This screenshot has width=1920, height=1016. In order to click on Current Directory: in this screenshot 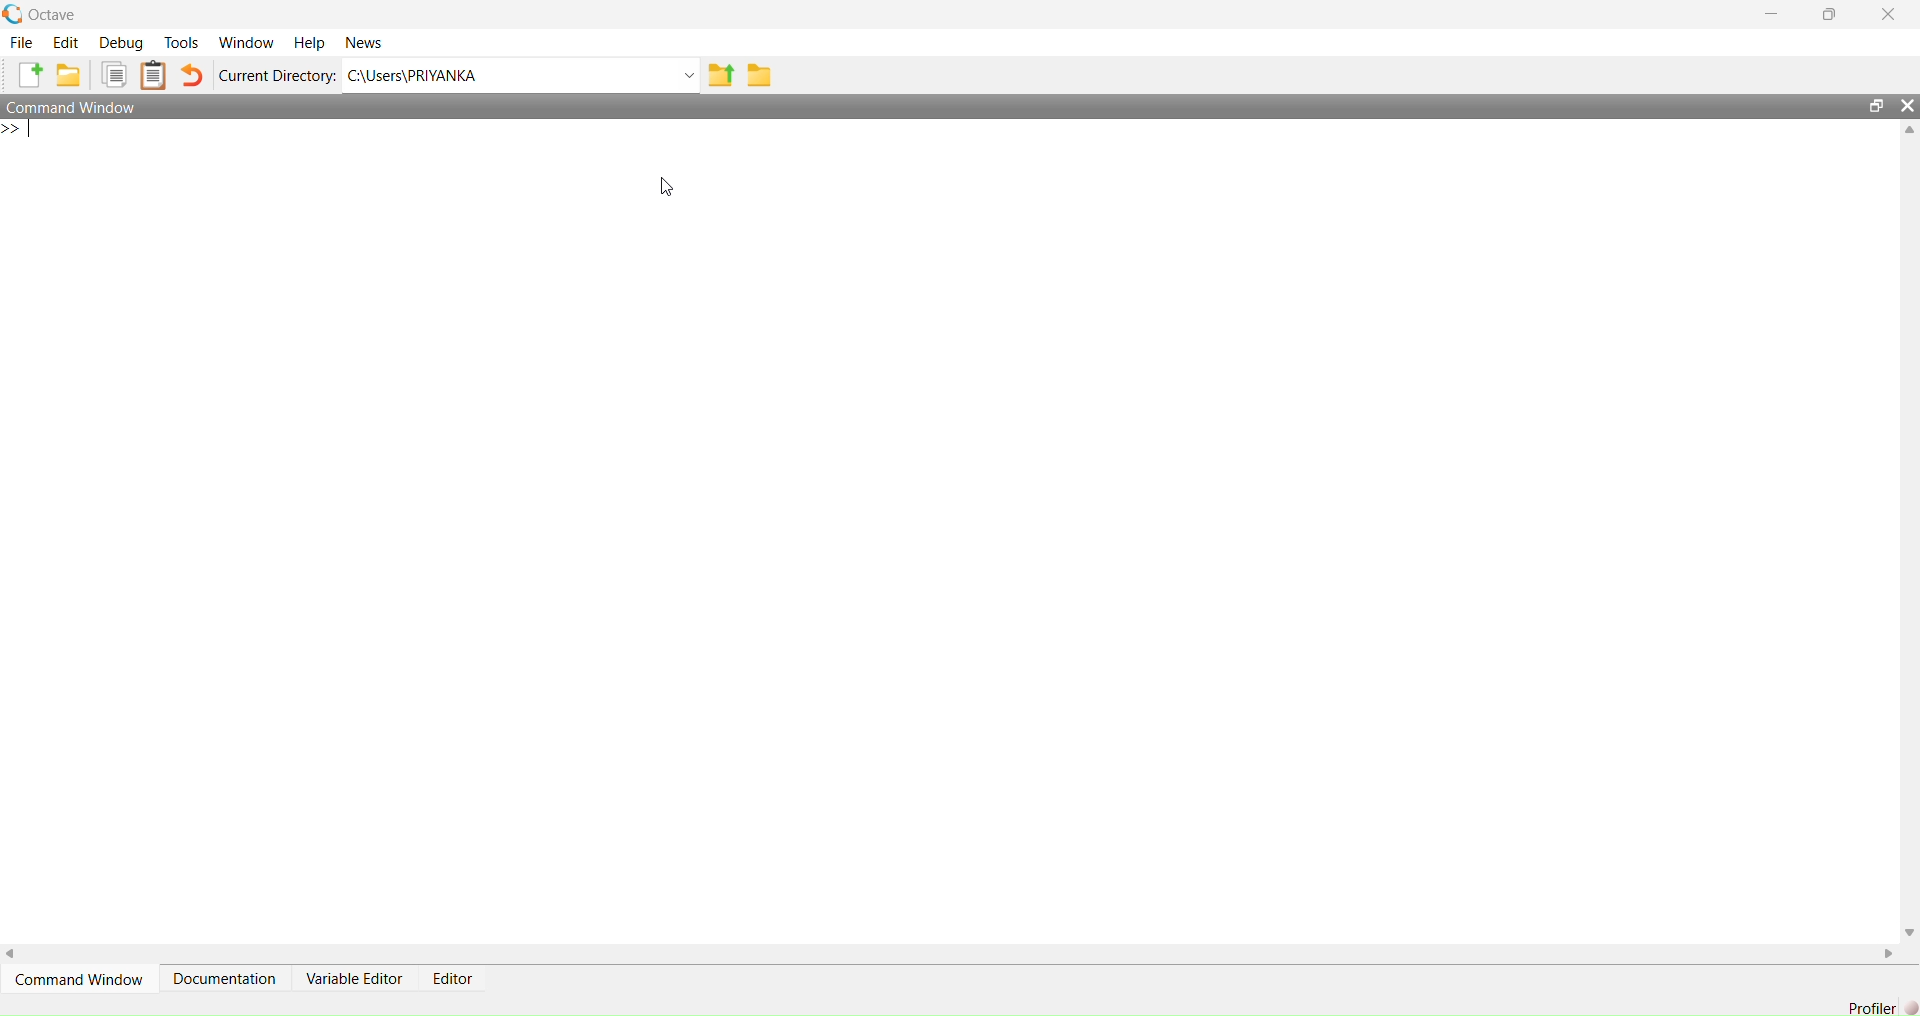, I will do `click(280, 75)`.